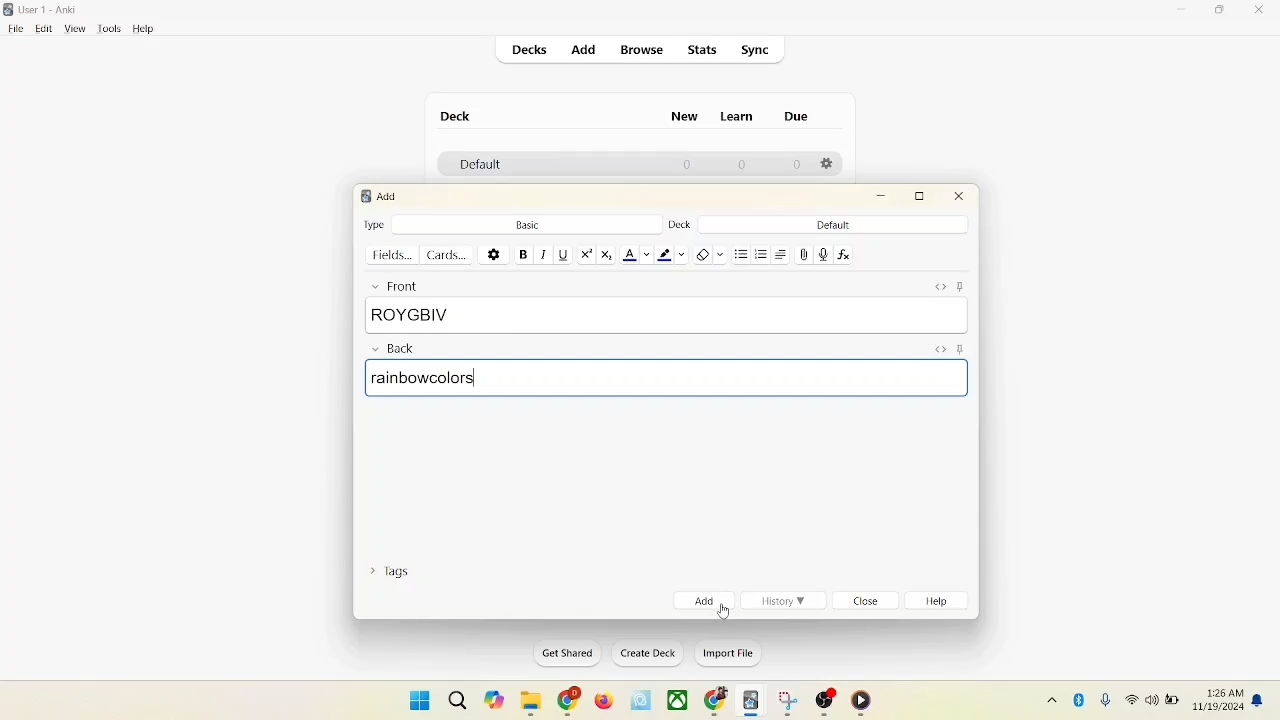 Image resolution: width=1280 pixels, height=720 pixels. What do you see at coordinates (644, 654) in the screenshot?
I see `create deck` at bounding box center [644, 654].